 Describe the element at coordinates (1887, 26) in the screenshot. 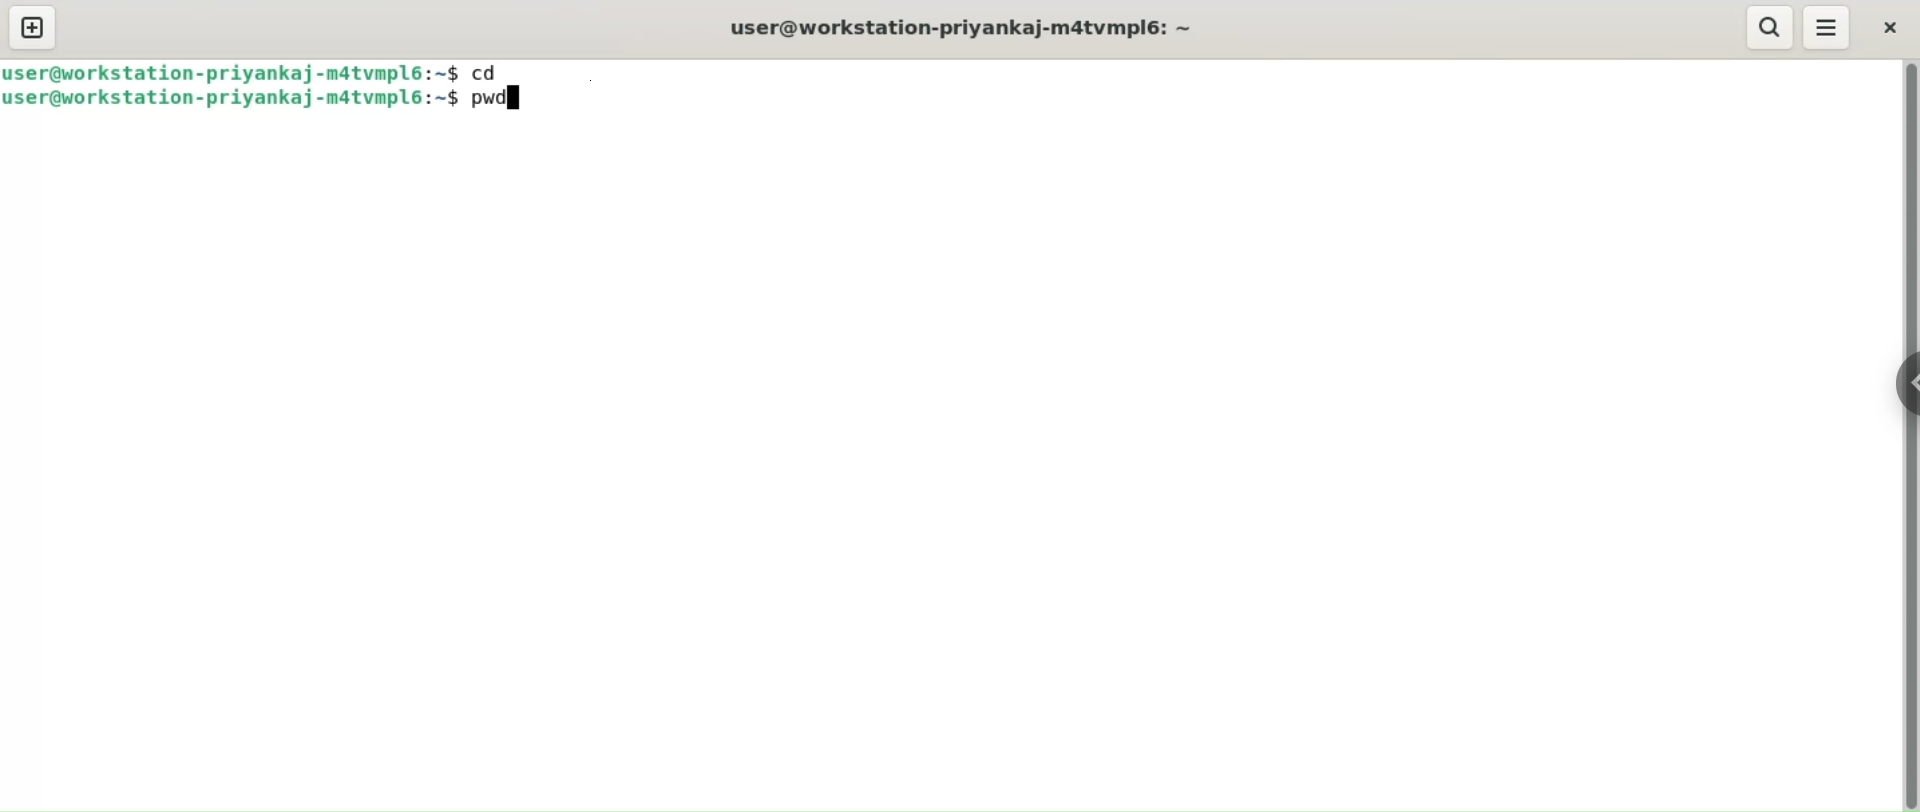

I see `close` at that location.